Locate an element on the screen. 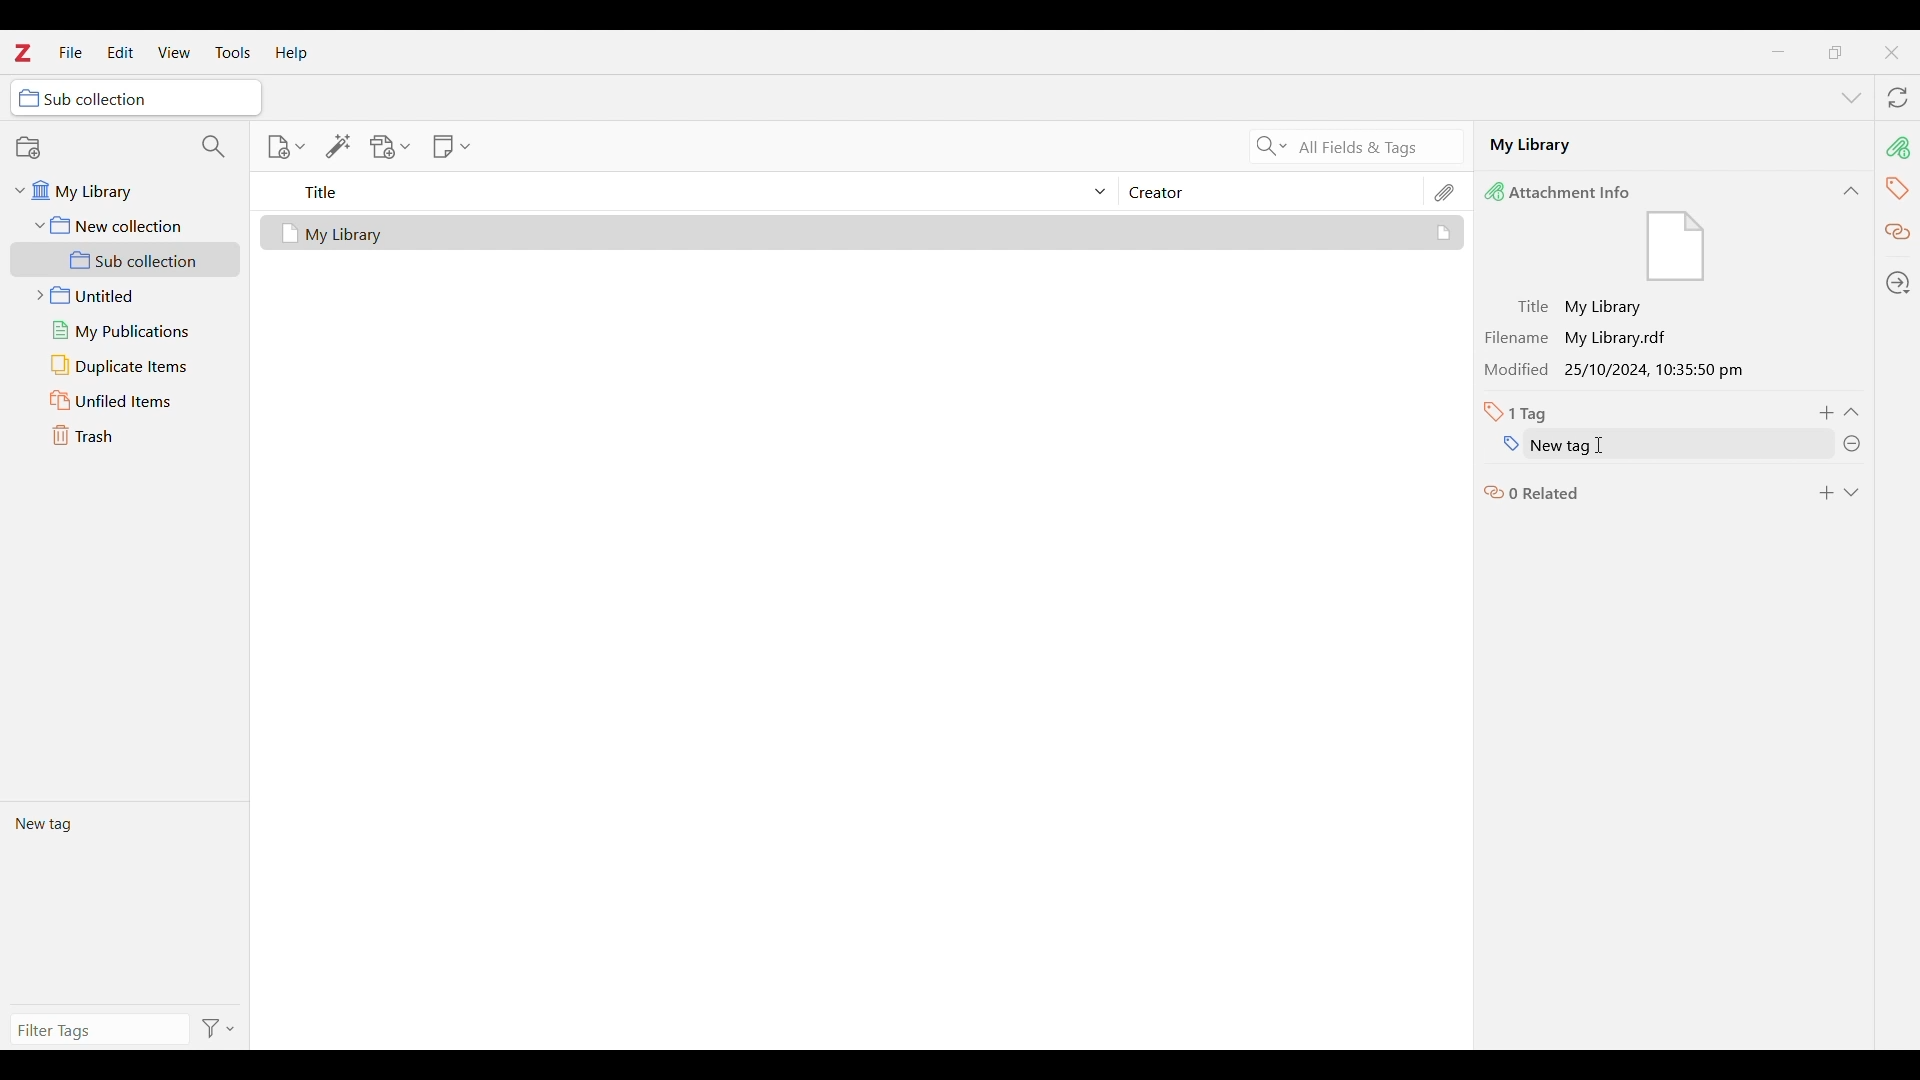 Image resolution: width=1920 pixels, height=1080 pixels. Minimize is located at coordinates (1779, 52).